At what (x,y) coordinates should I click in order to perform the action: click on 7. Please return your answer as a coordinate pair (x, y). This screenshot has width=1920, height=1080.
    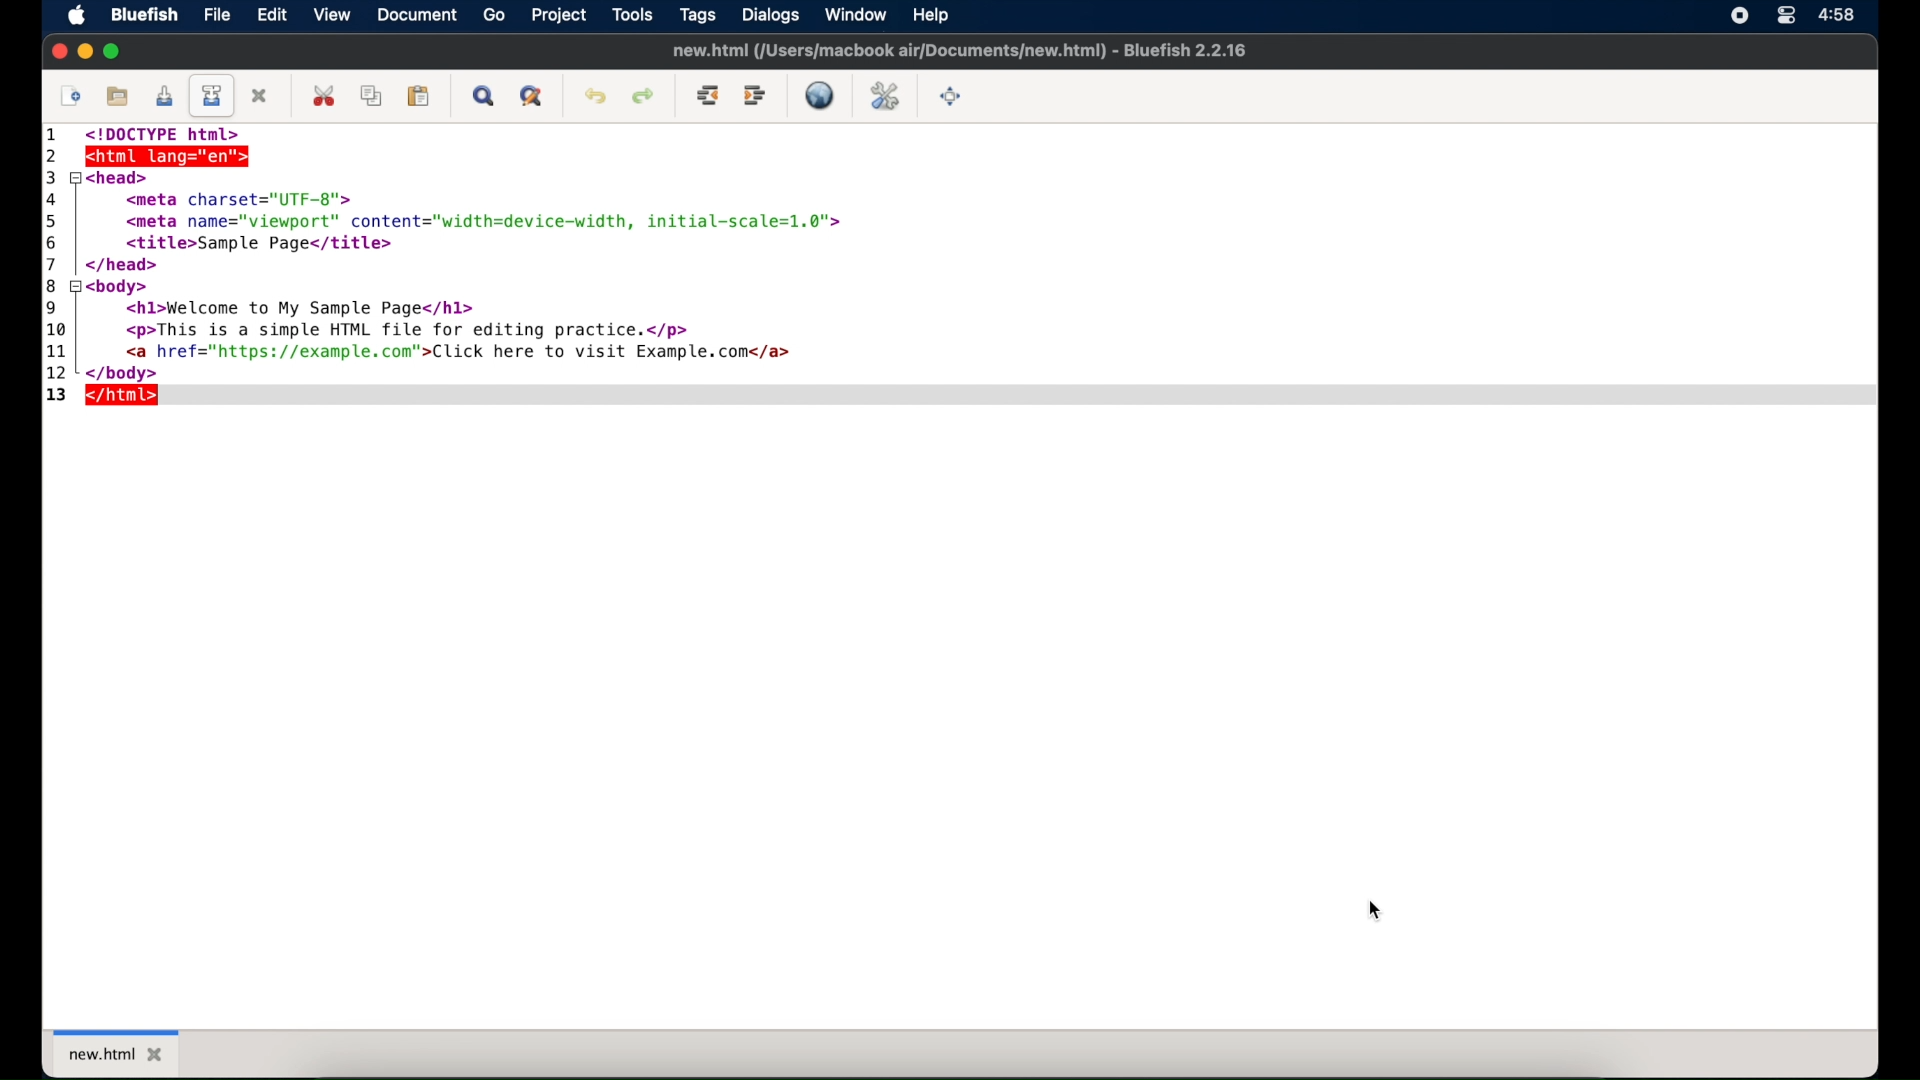
    Looking at the image, I should click on (56, 263).